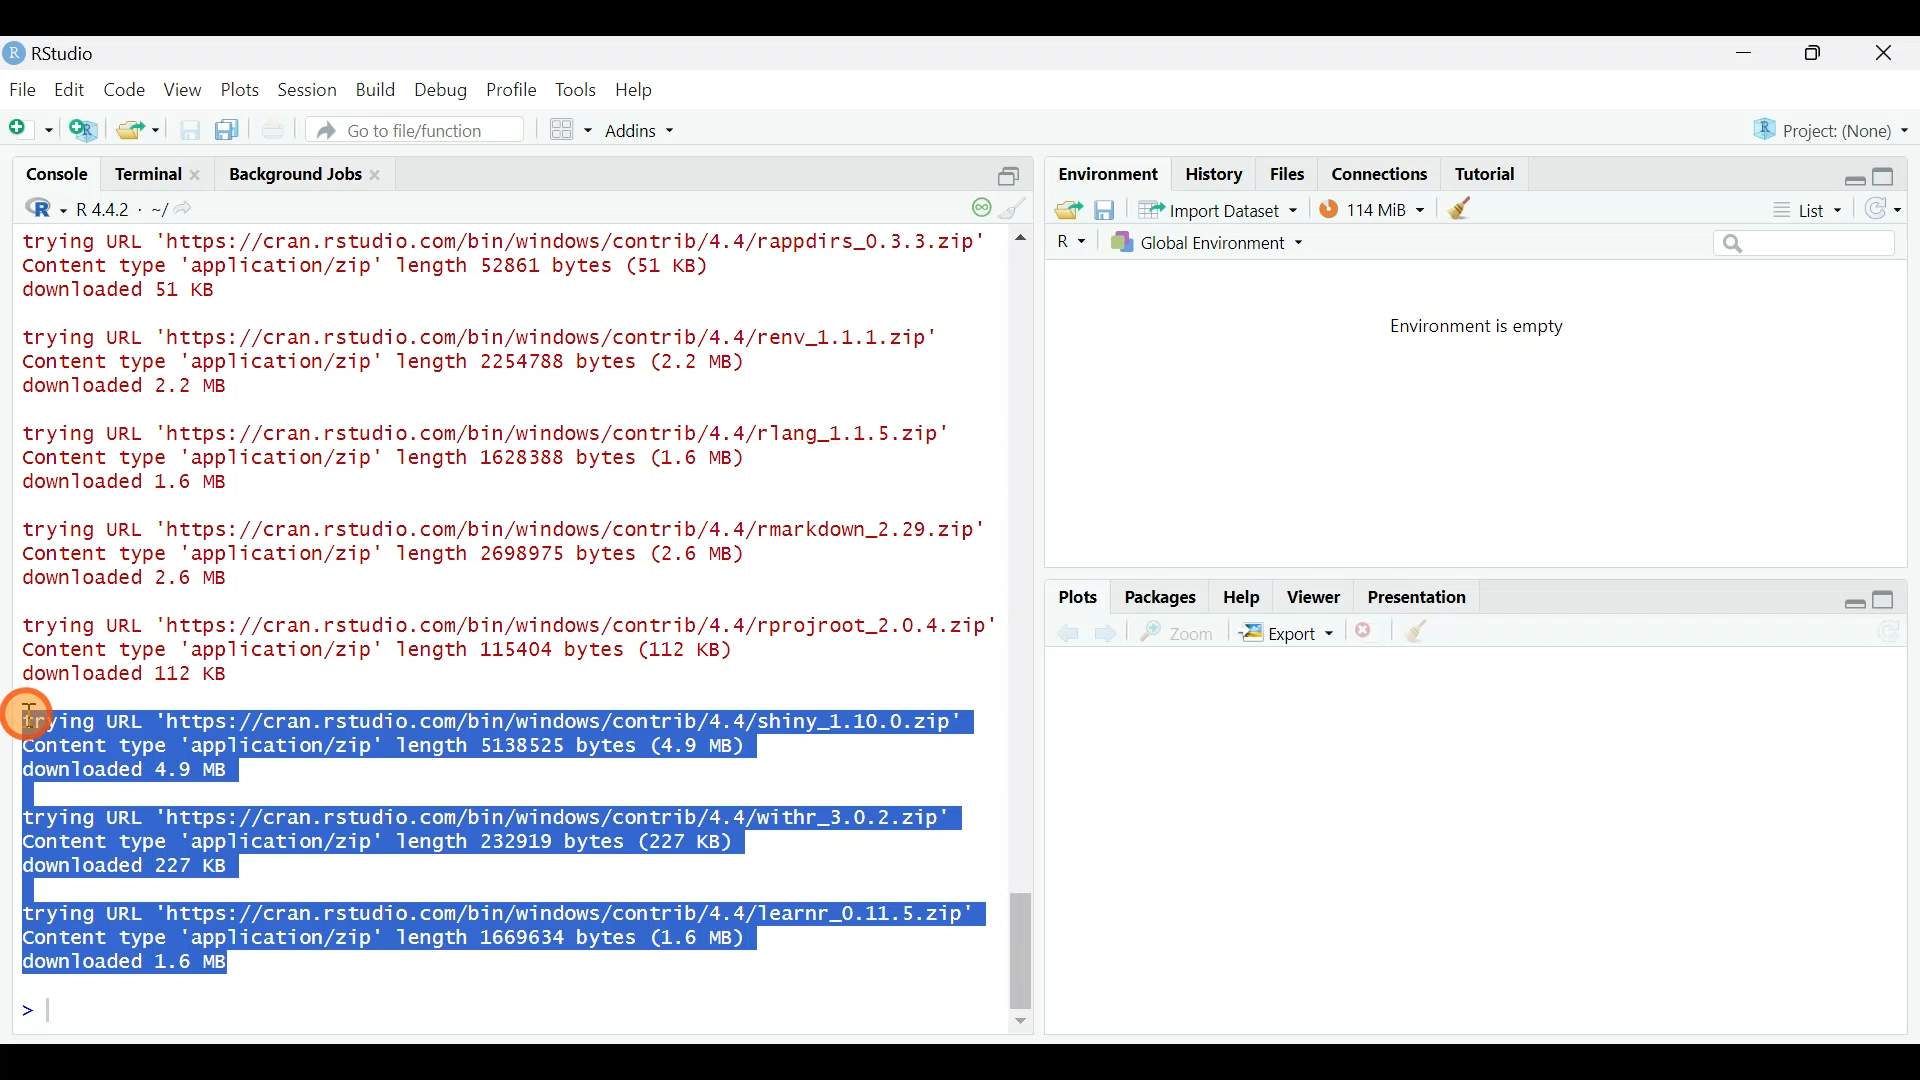 The height and width of the screenshot is (1080, 1920). What do you see at coordinates (439, 91) in the screenshot?
I see `Debug` at bounding box center [439, 91].